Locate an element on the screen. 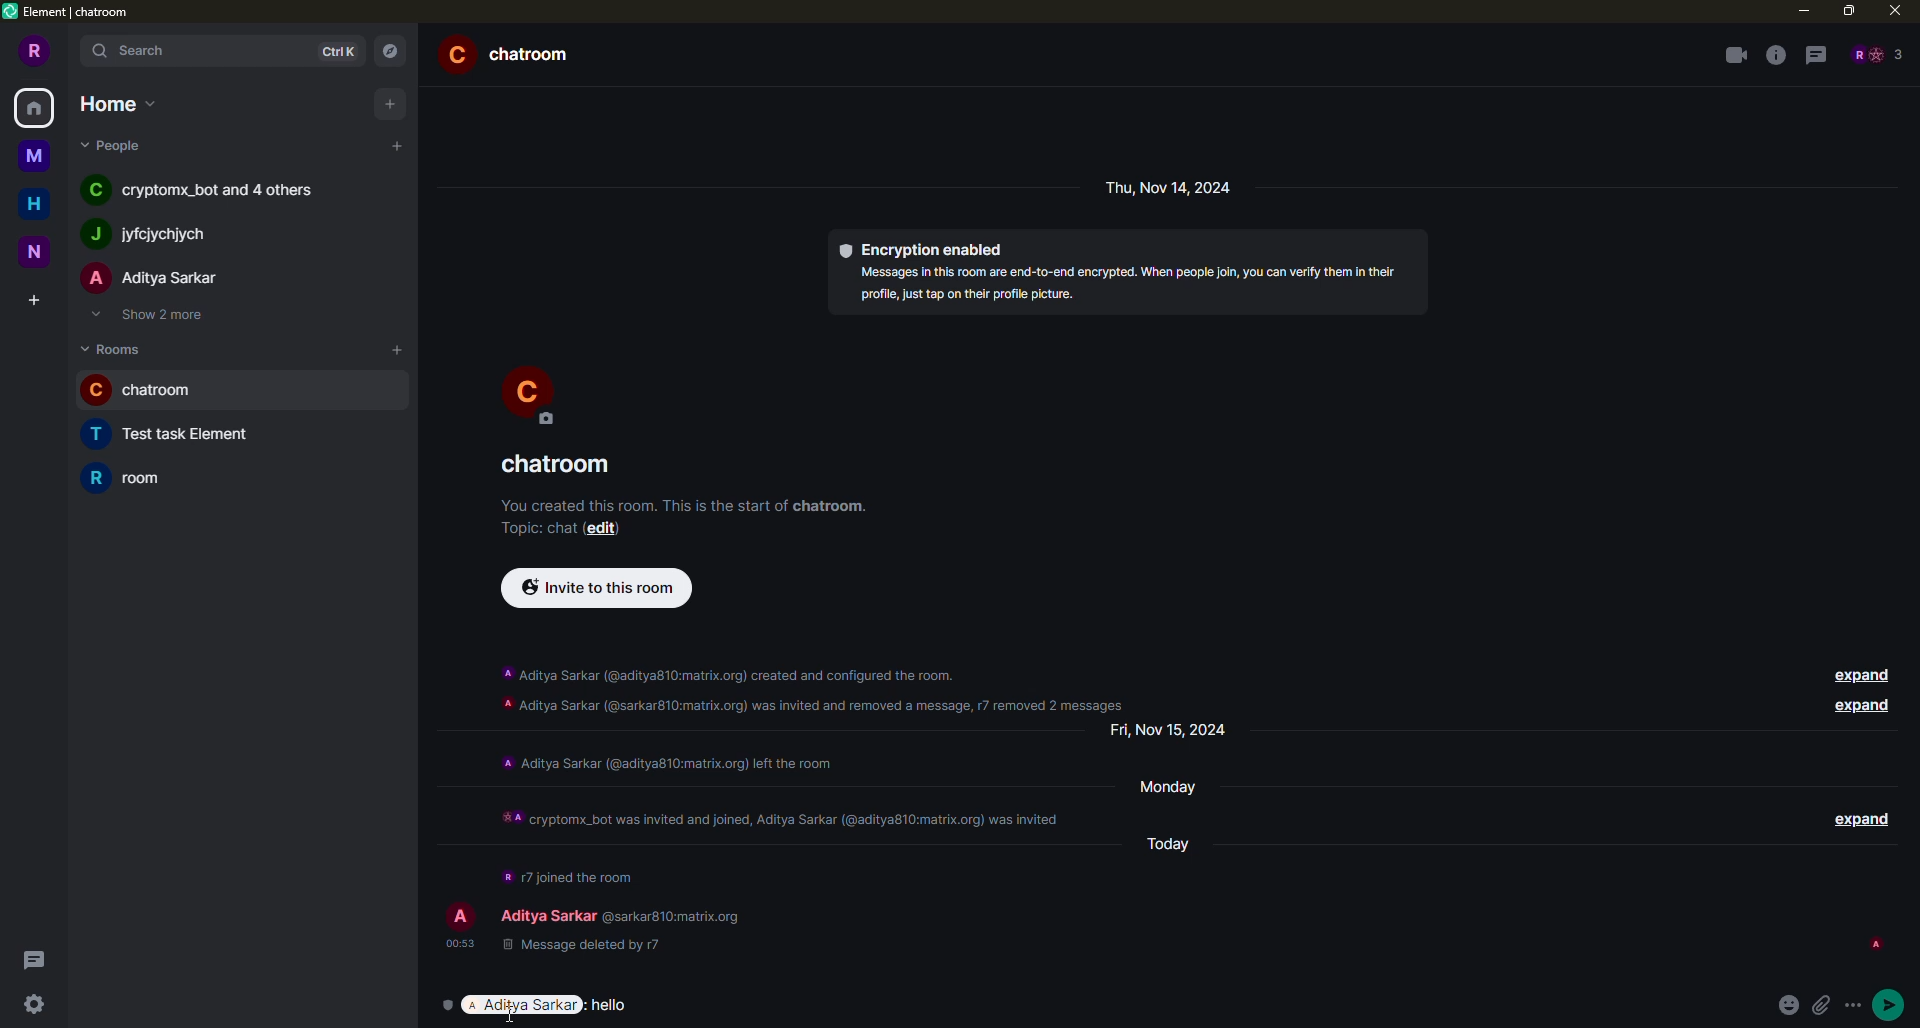 The height and width of the screenshot is (1028, 1920). room is located at coordinates (182, 435).